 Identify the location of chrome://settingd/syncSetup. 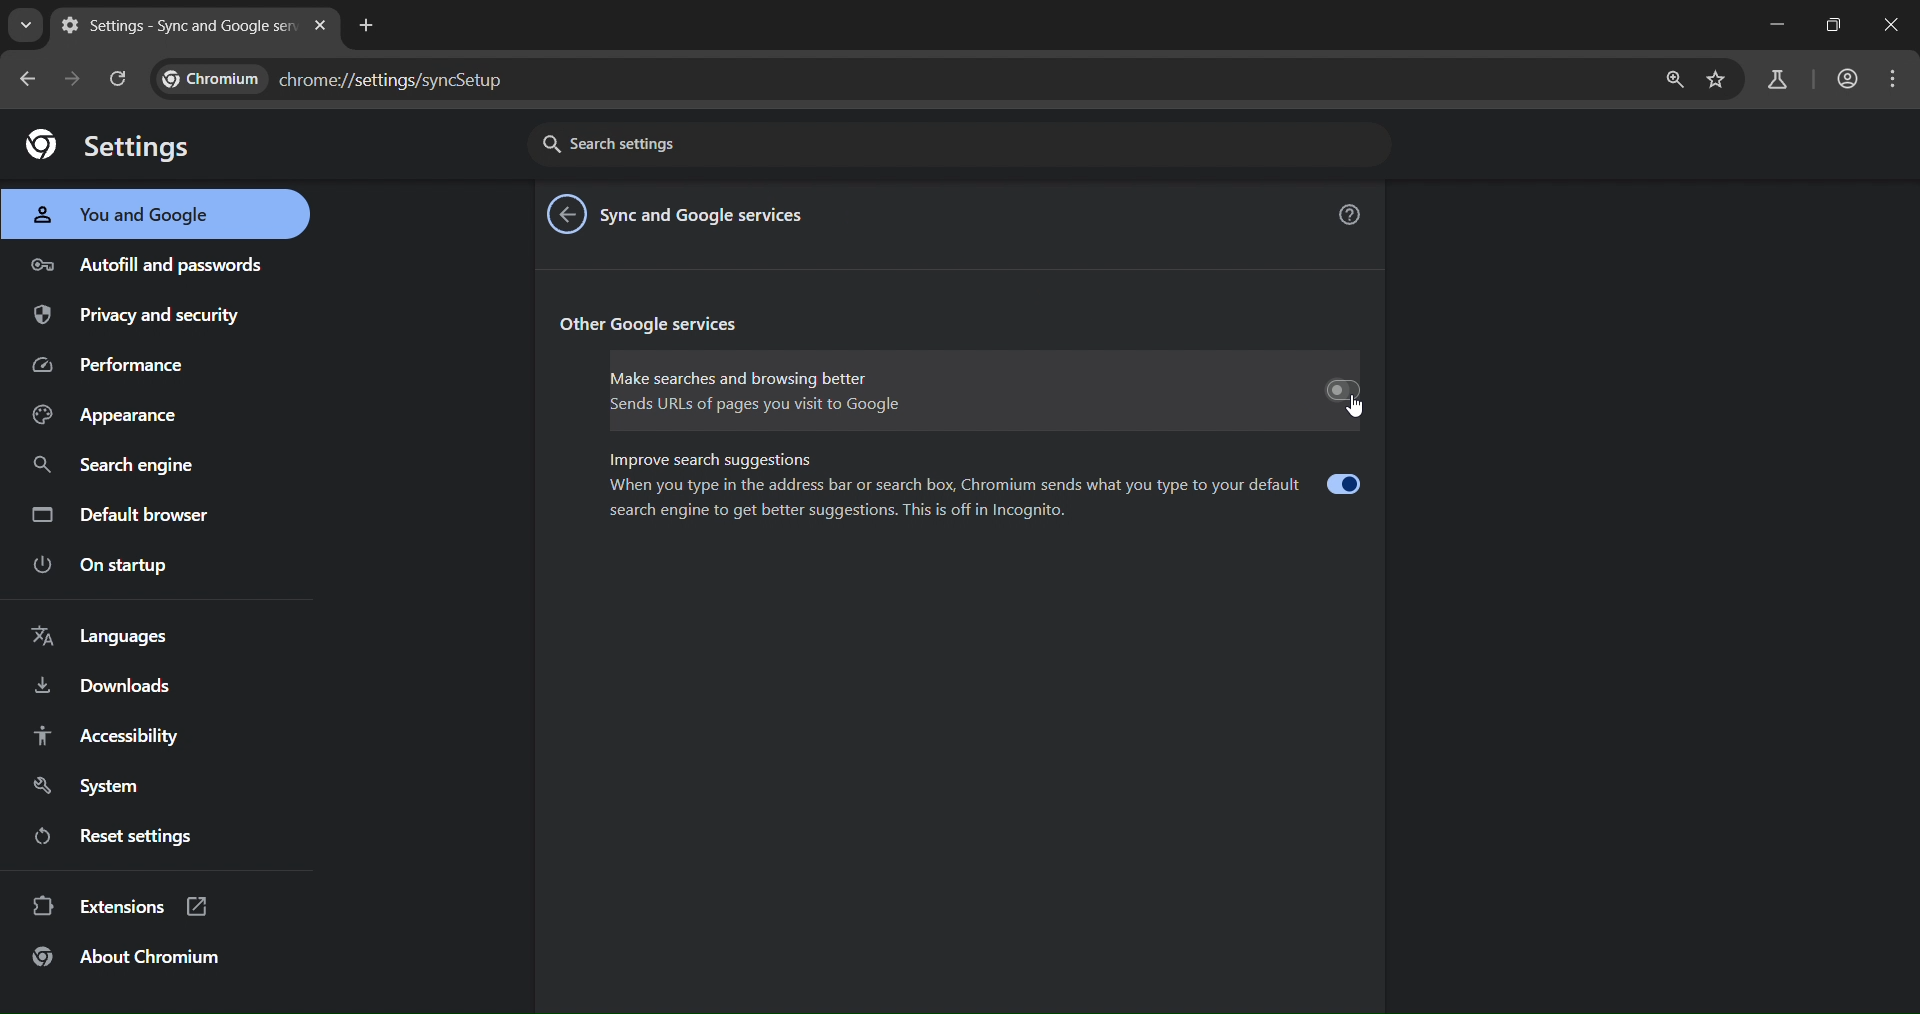
(346, 75).